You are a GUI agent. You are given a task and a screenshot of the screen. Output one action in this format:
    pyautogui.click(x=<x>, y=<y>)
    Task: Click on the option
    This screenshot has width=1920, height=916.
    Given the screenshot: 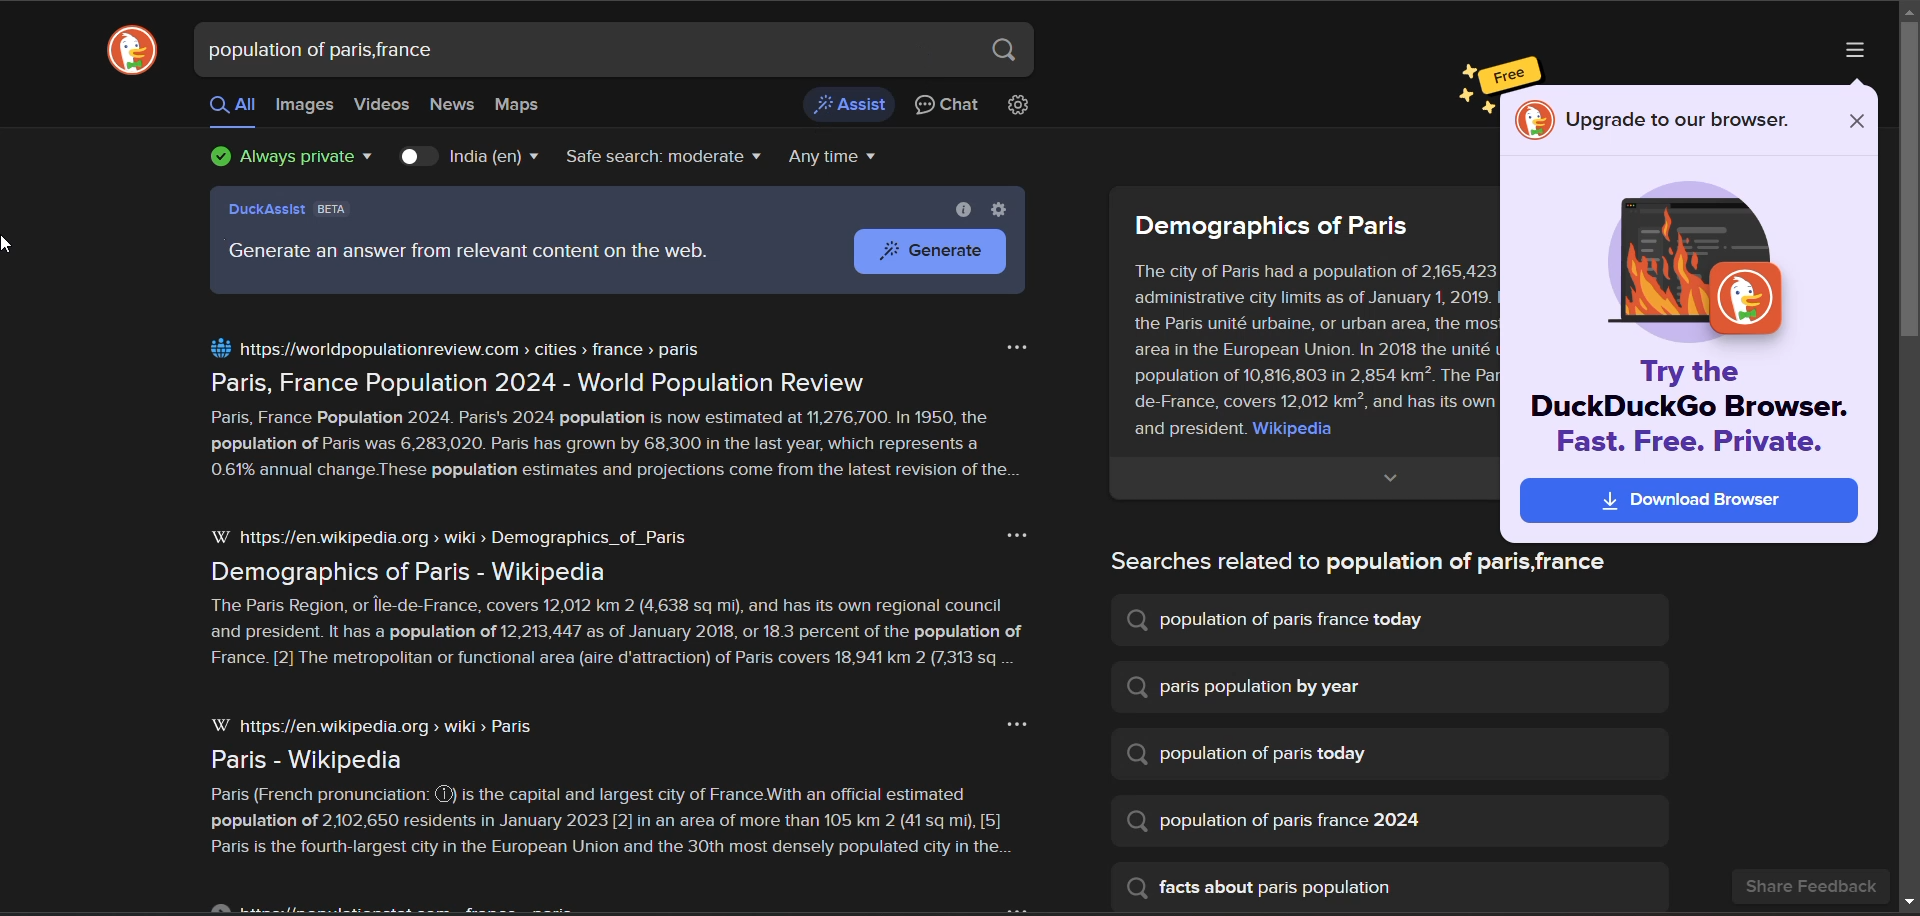 What is the action you would take?
    pyautogui.click(x=1015, y=726)
    